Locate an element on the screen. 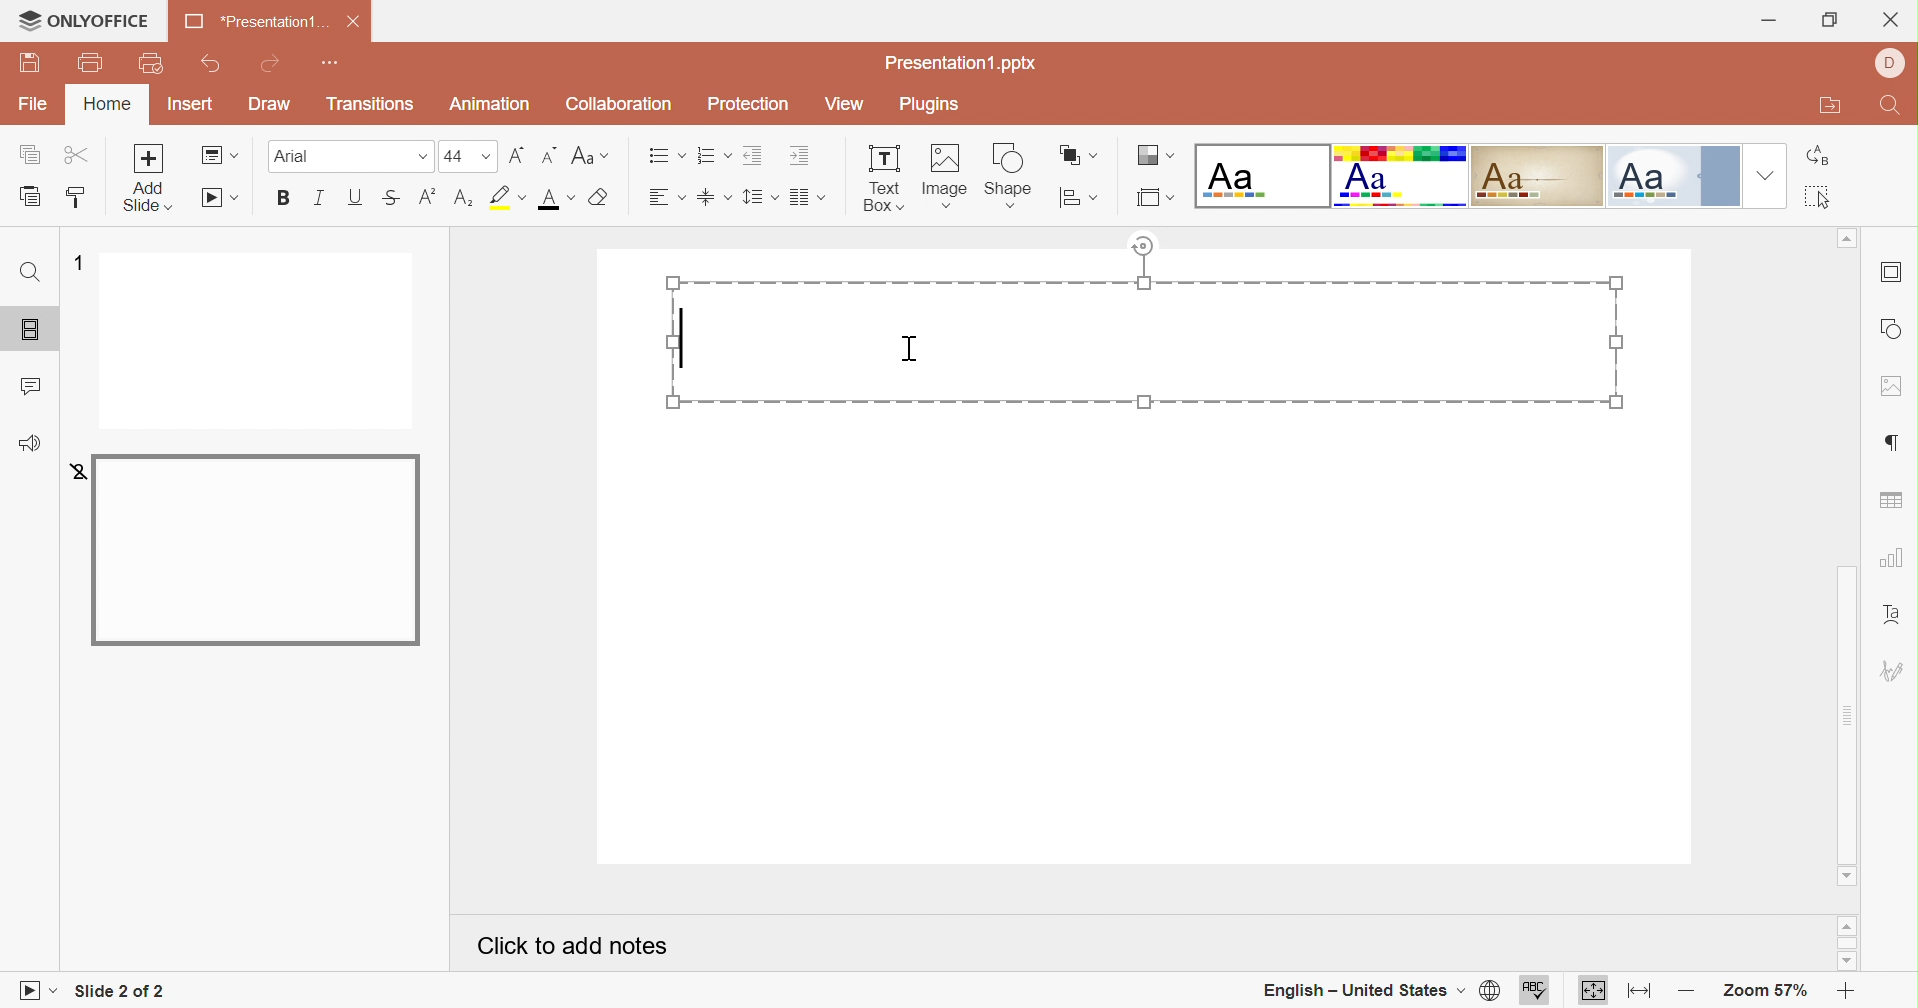  Signature settings is located at coordinates (1894, 670).